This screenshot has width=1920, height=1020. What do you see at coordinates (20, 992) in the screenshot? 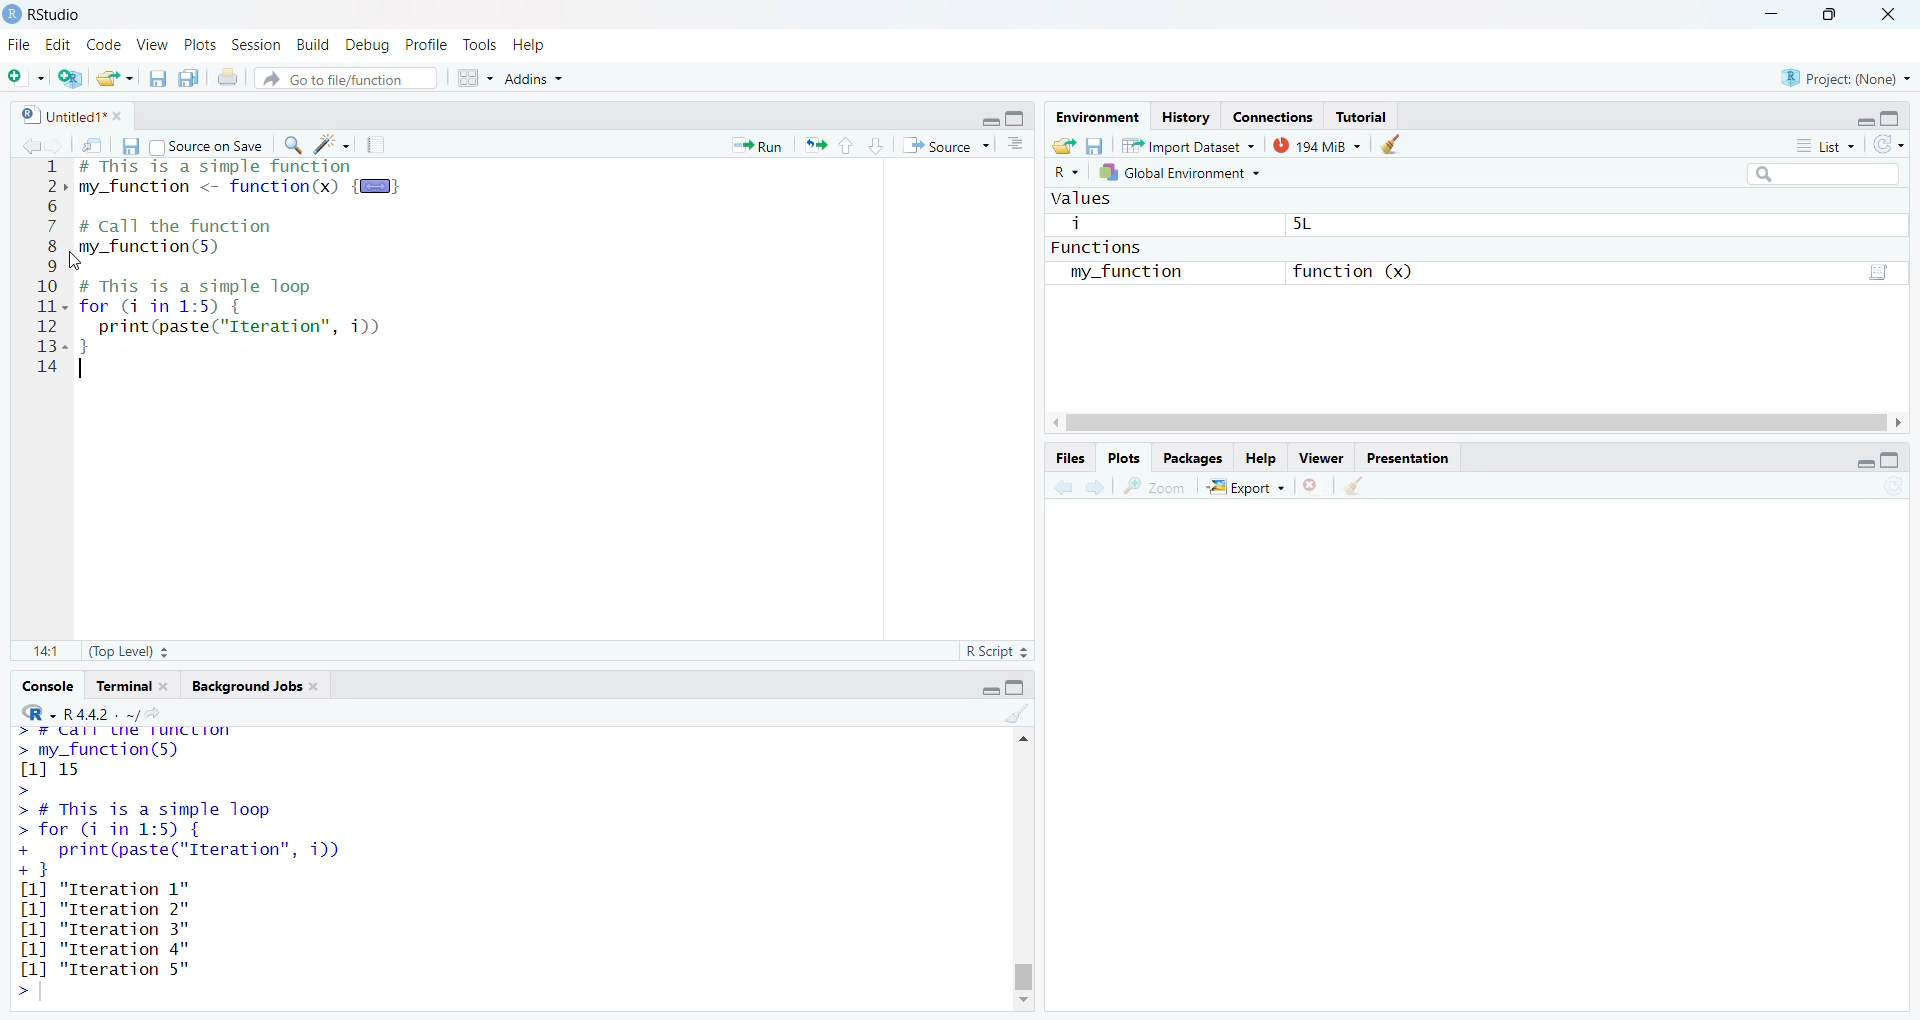
I see `prompt cursor` at bounding box center [20, 992].